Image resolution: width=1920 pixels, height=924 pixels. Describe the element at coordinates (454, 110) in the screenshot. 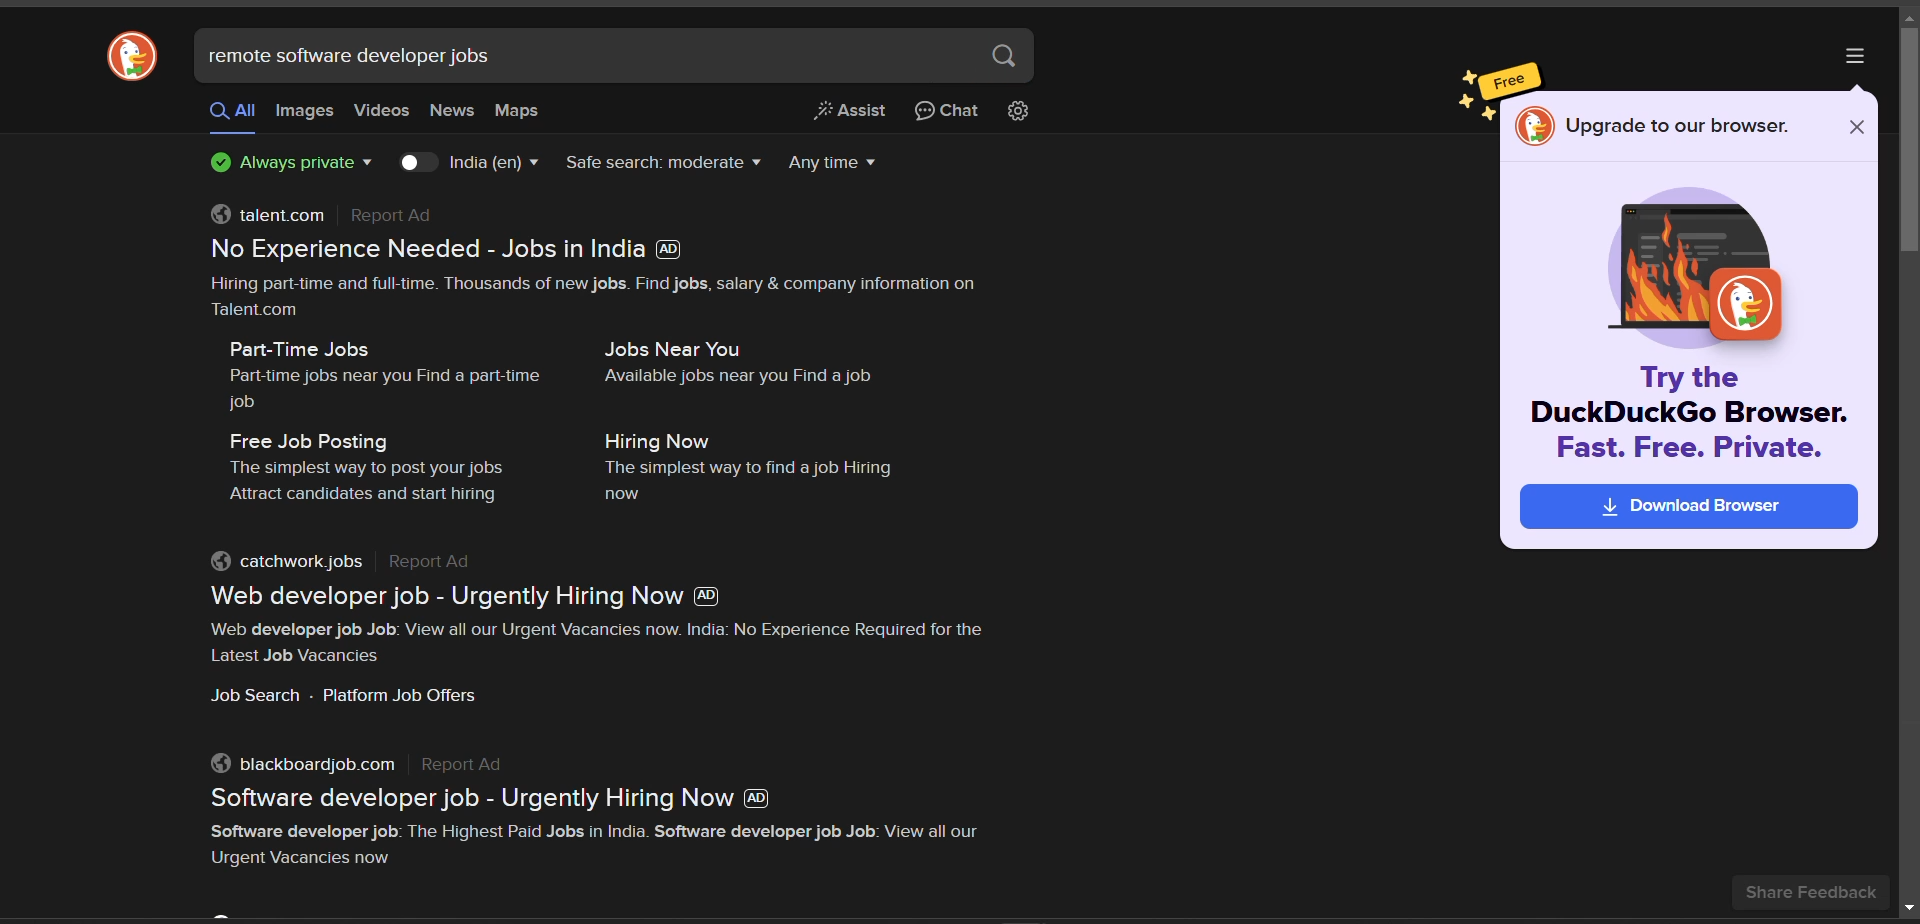

I see `news` at that location.